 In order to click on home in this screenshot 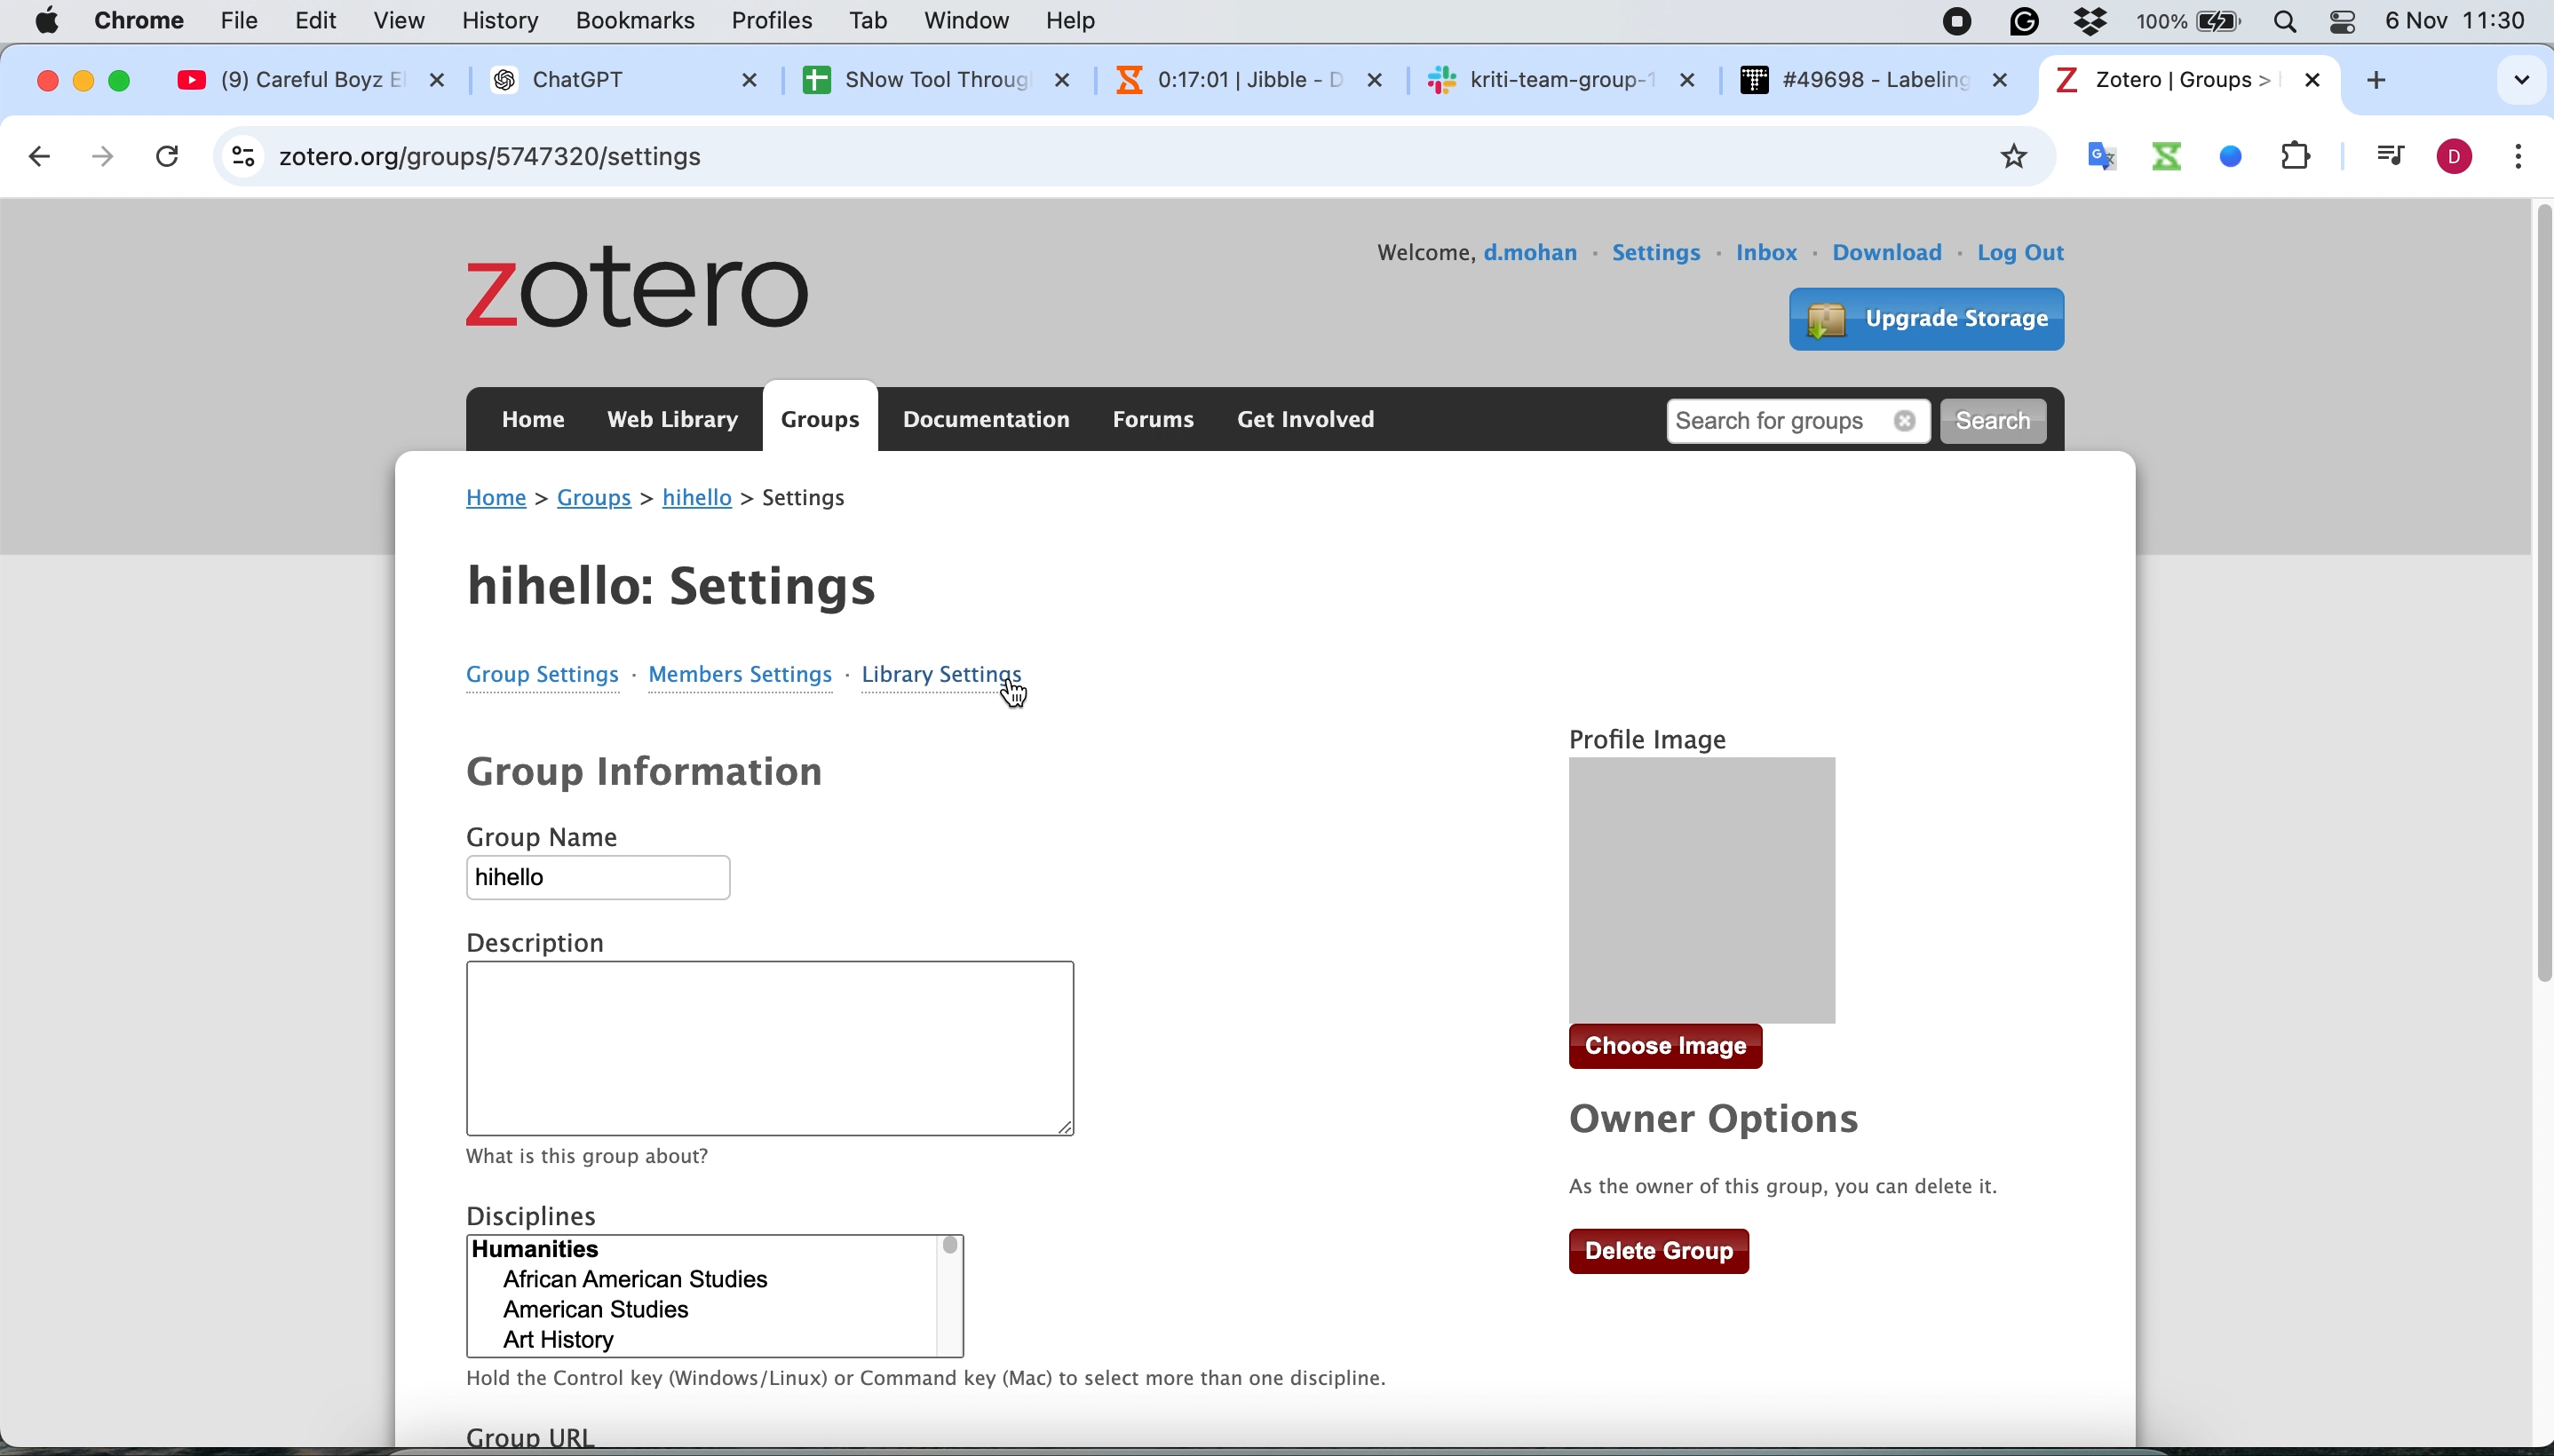, I will do `click(497, 497)`.